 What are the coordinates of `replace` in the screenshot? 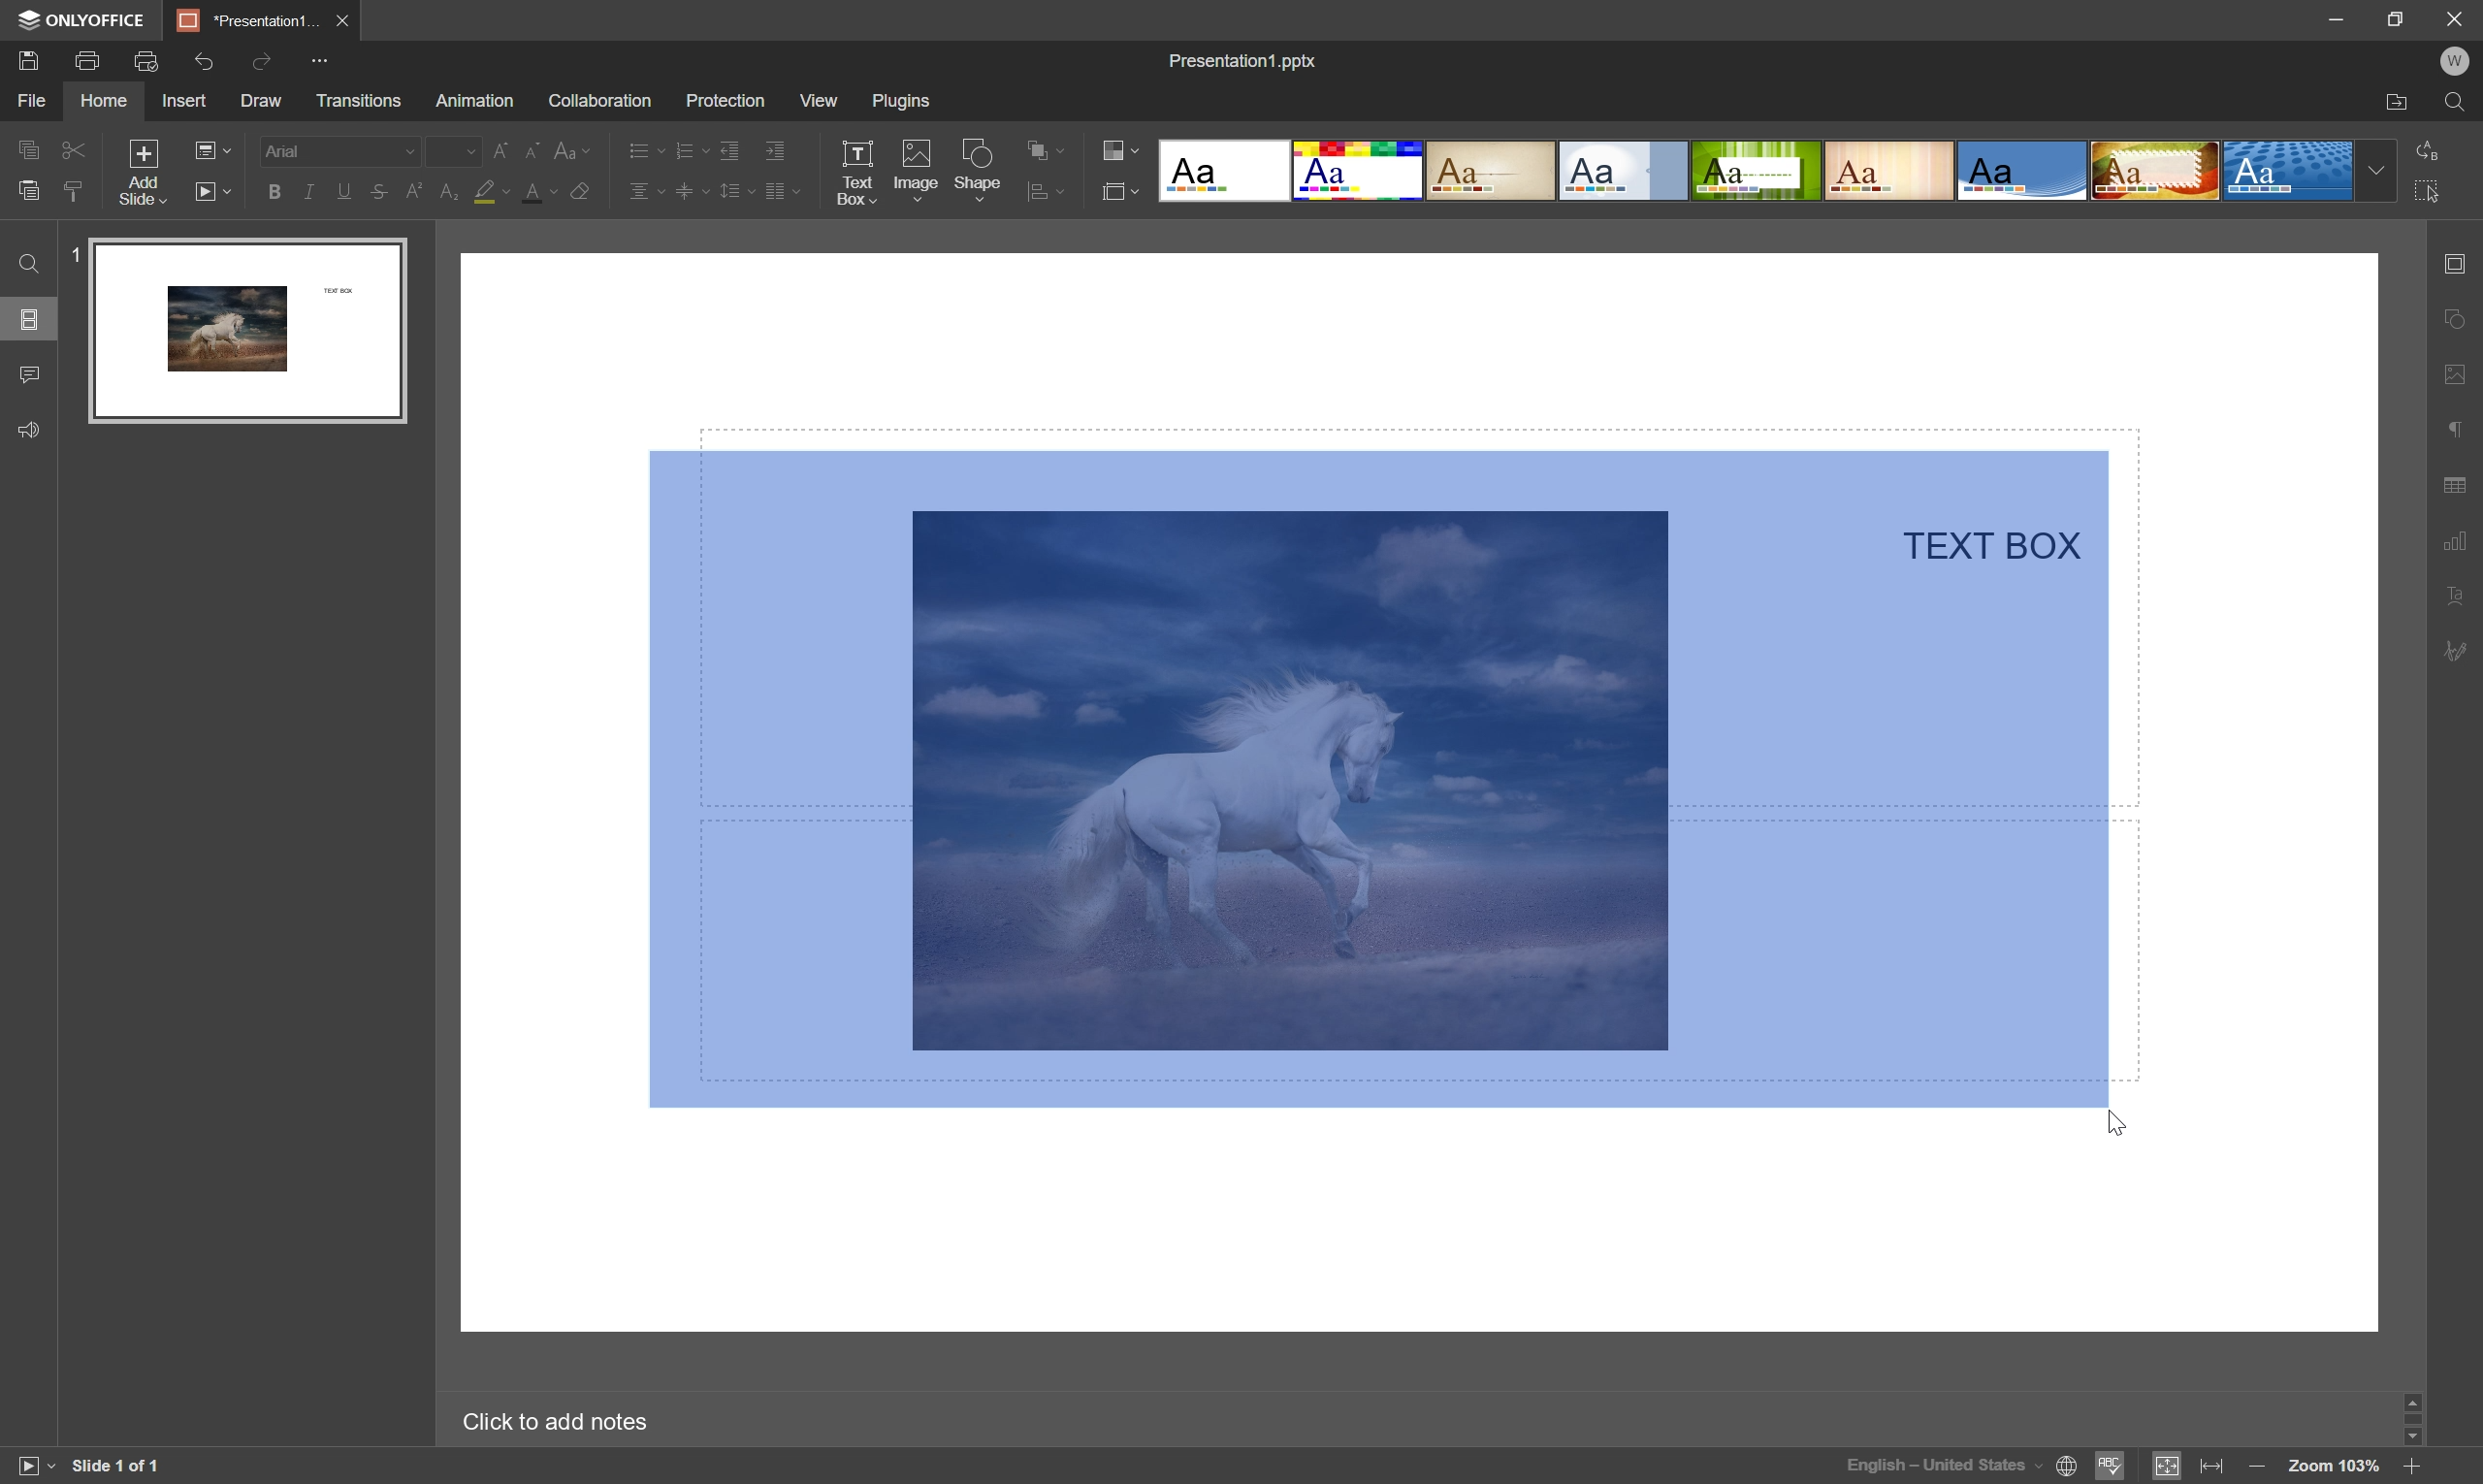 It's located at (2432, 149).